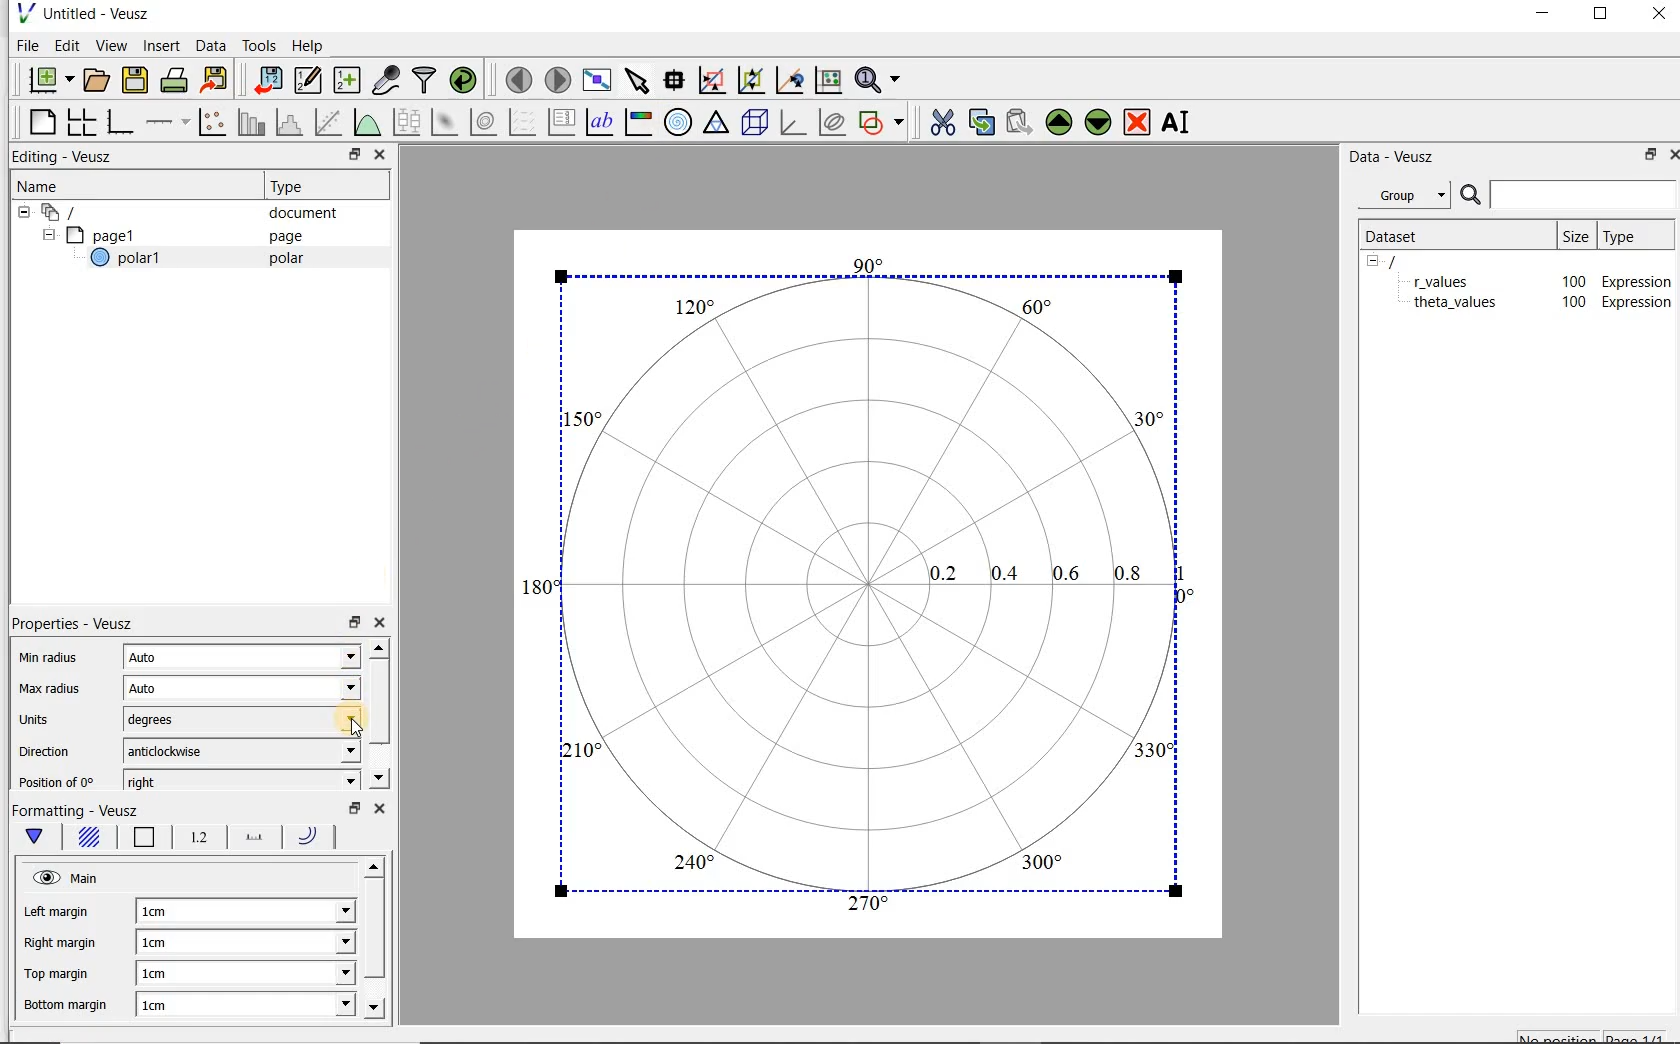  I want to click on close, so click(378, 809).